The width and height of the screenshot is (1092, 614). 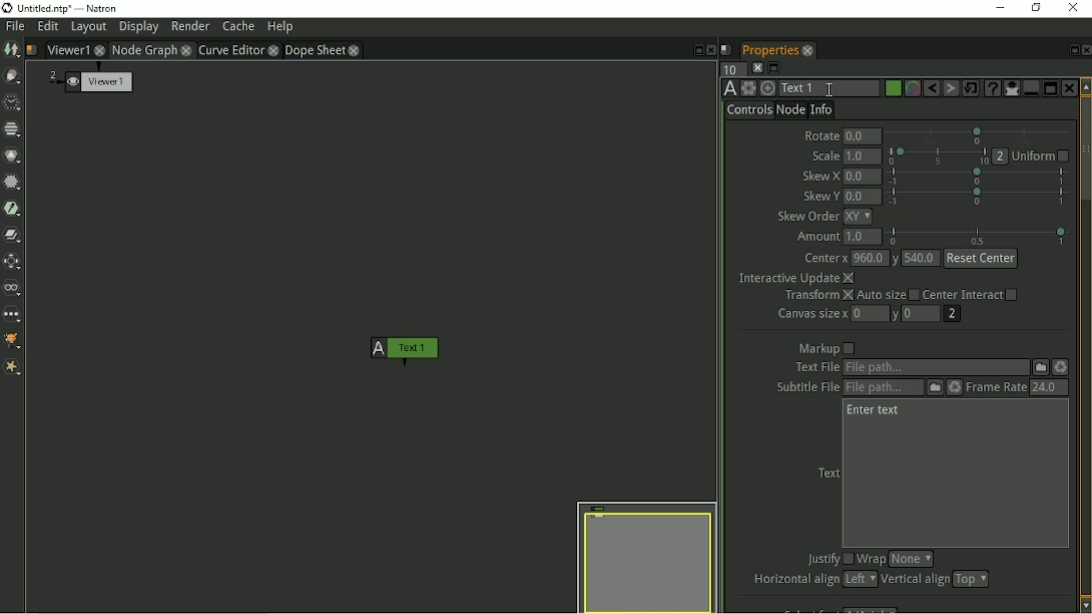 What do you see at coordinates (981, 257) in the screenshot?
I see `reset center` at bounding box center [981, 257].